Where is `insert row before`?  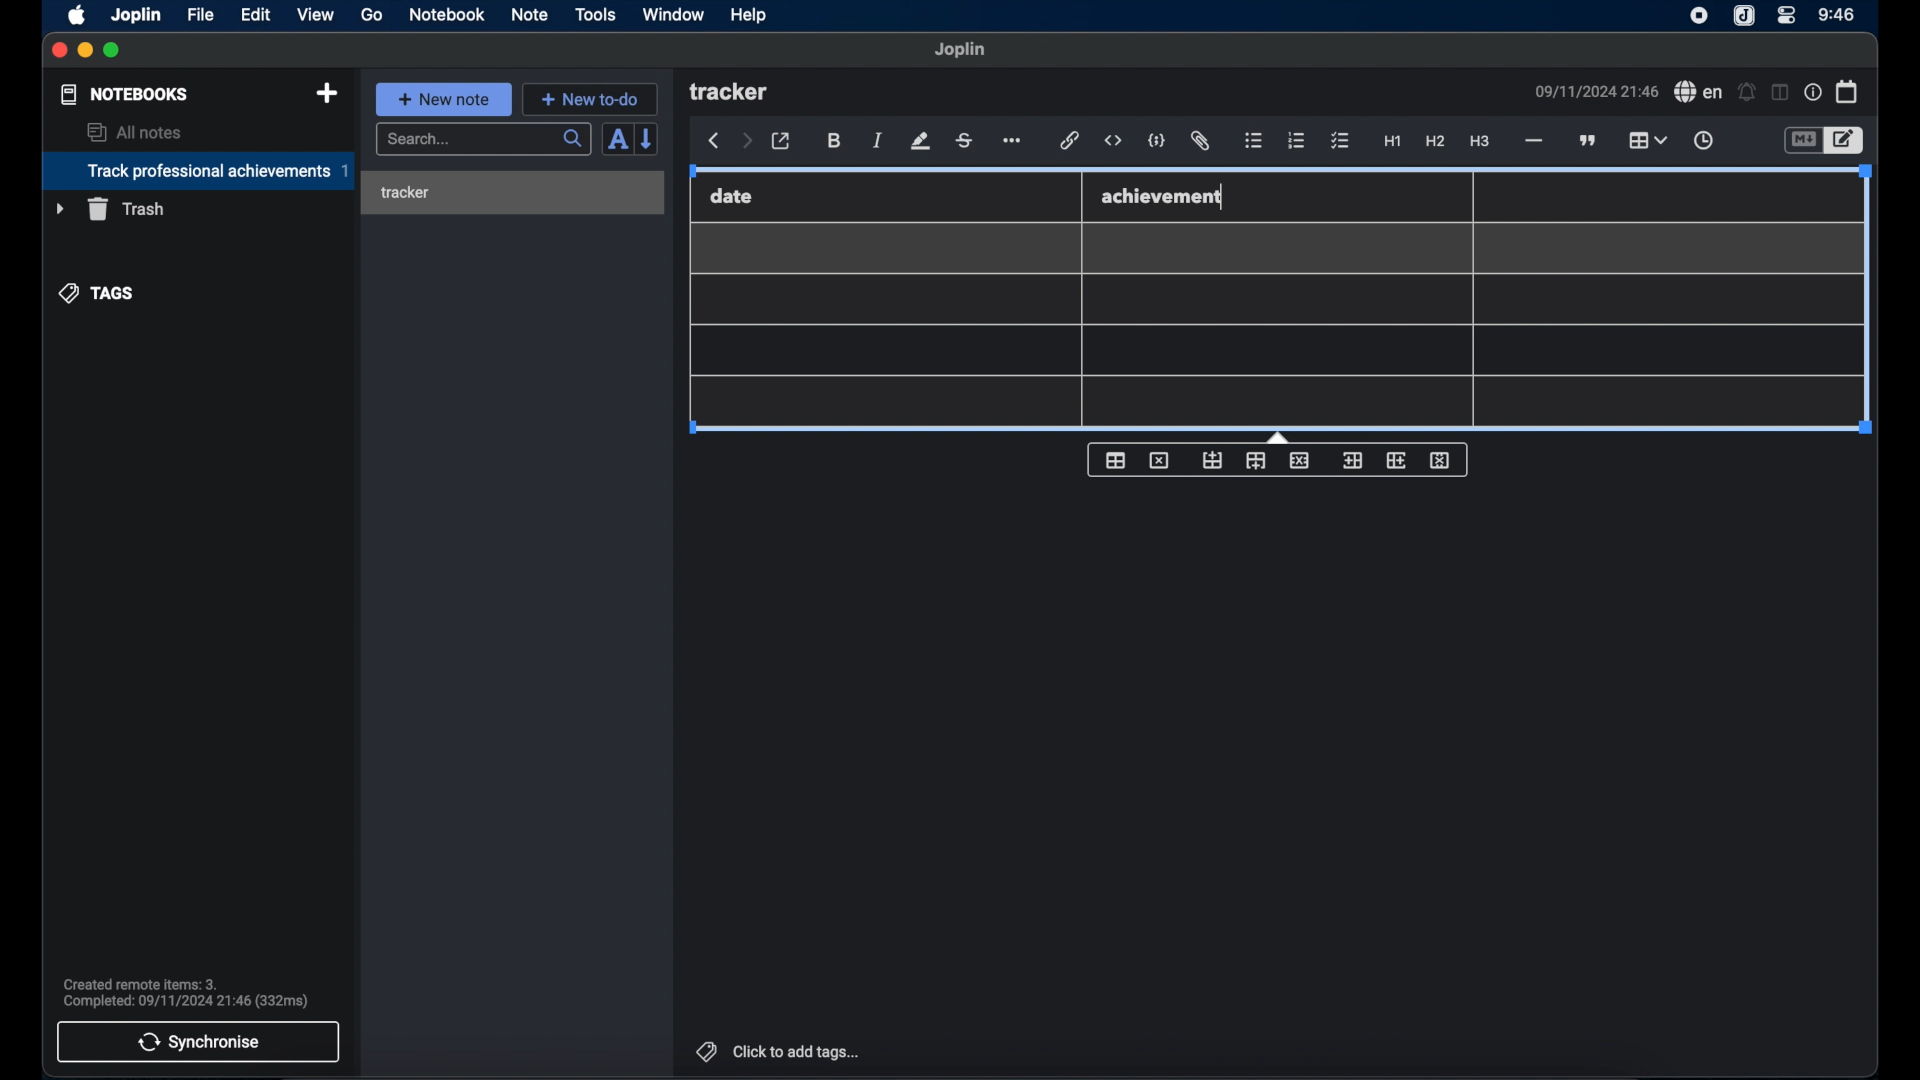
insert row before is located at coordinates (1212, 460).